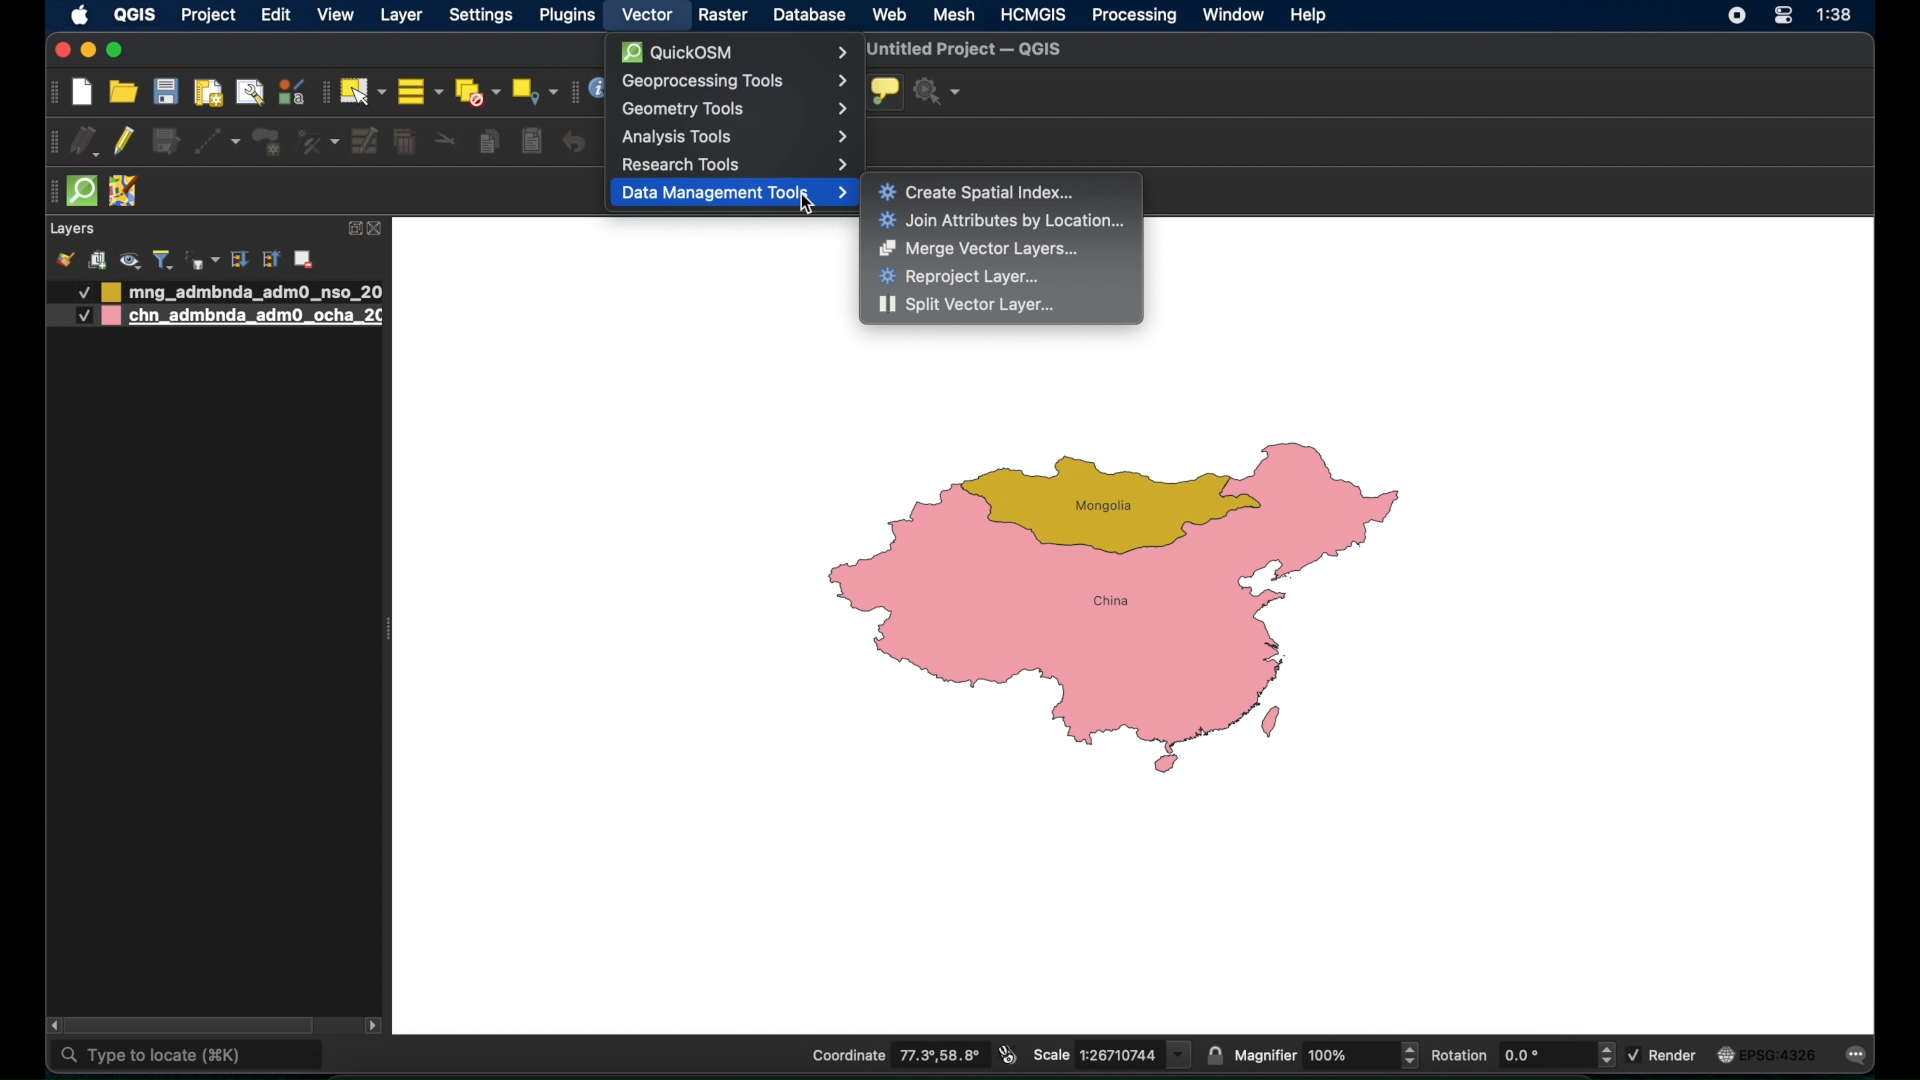  I want to click on select by location, so click(533, 92).